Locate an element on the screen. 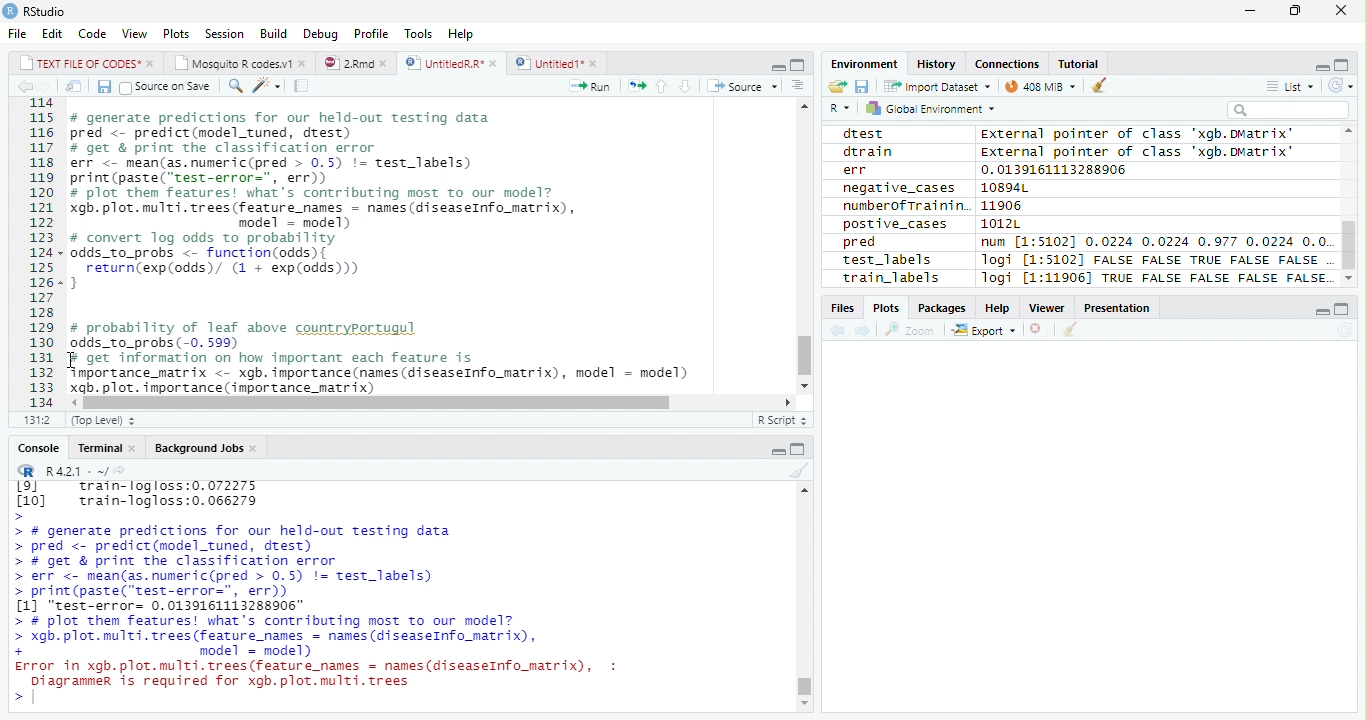 This screenshot has width=1366, height=720. Scroll is located at coordinates (431, 404).